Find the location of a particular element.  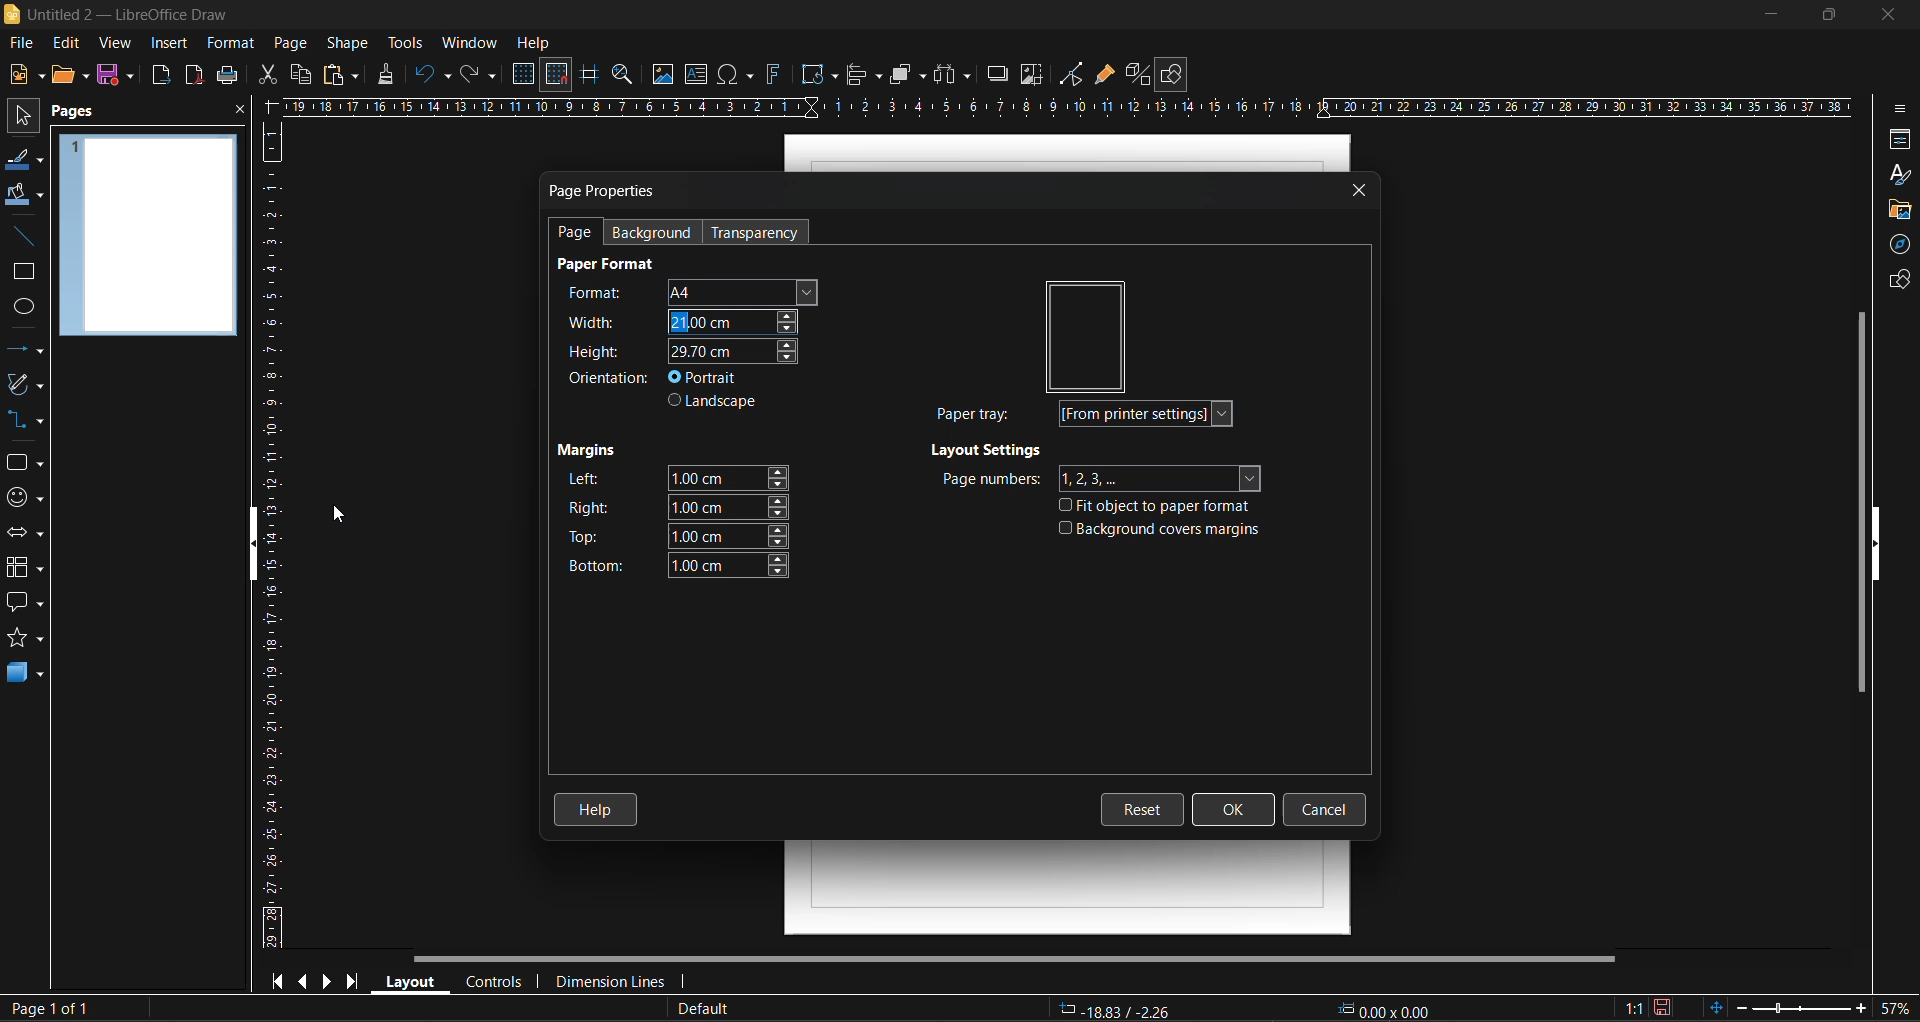

sidebar settings is located at coordinates (1903, 109).